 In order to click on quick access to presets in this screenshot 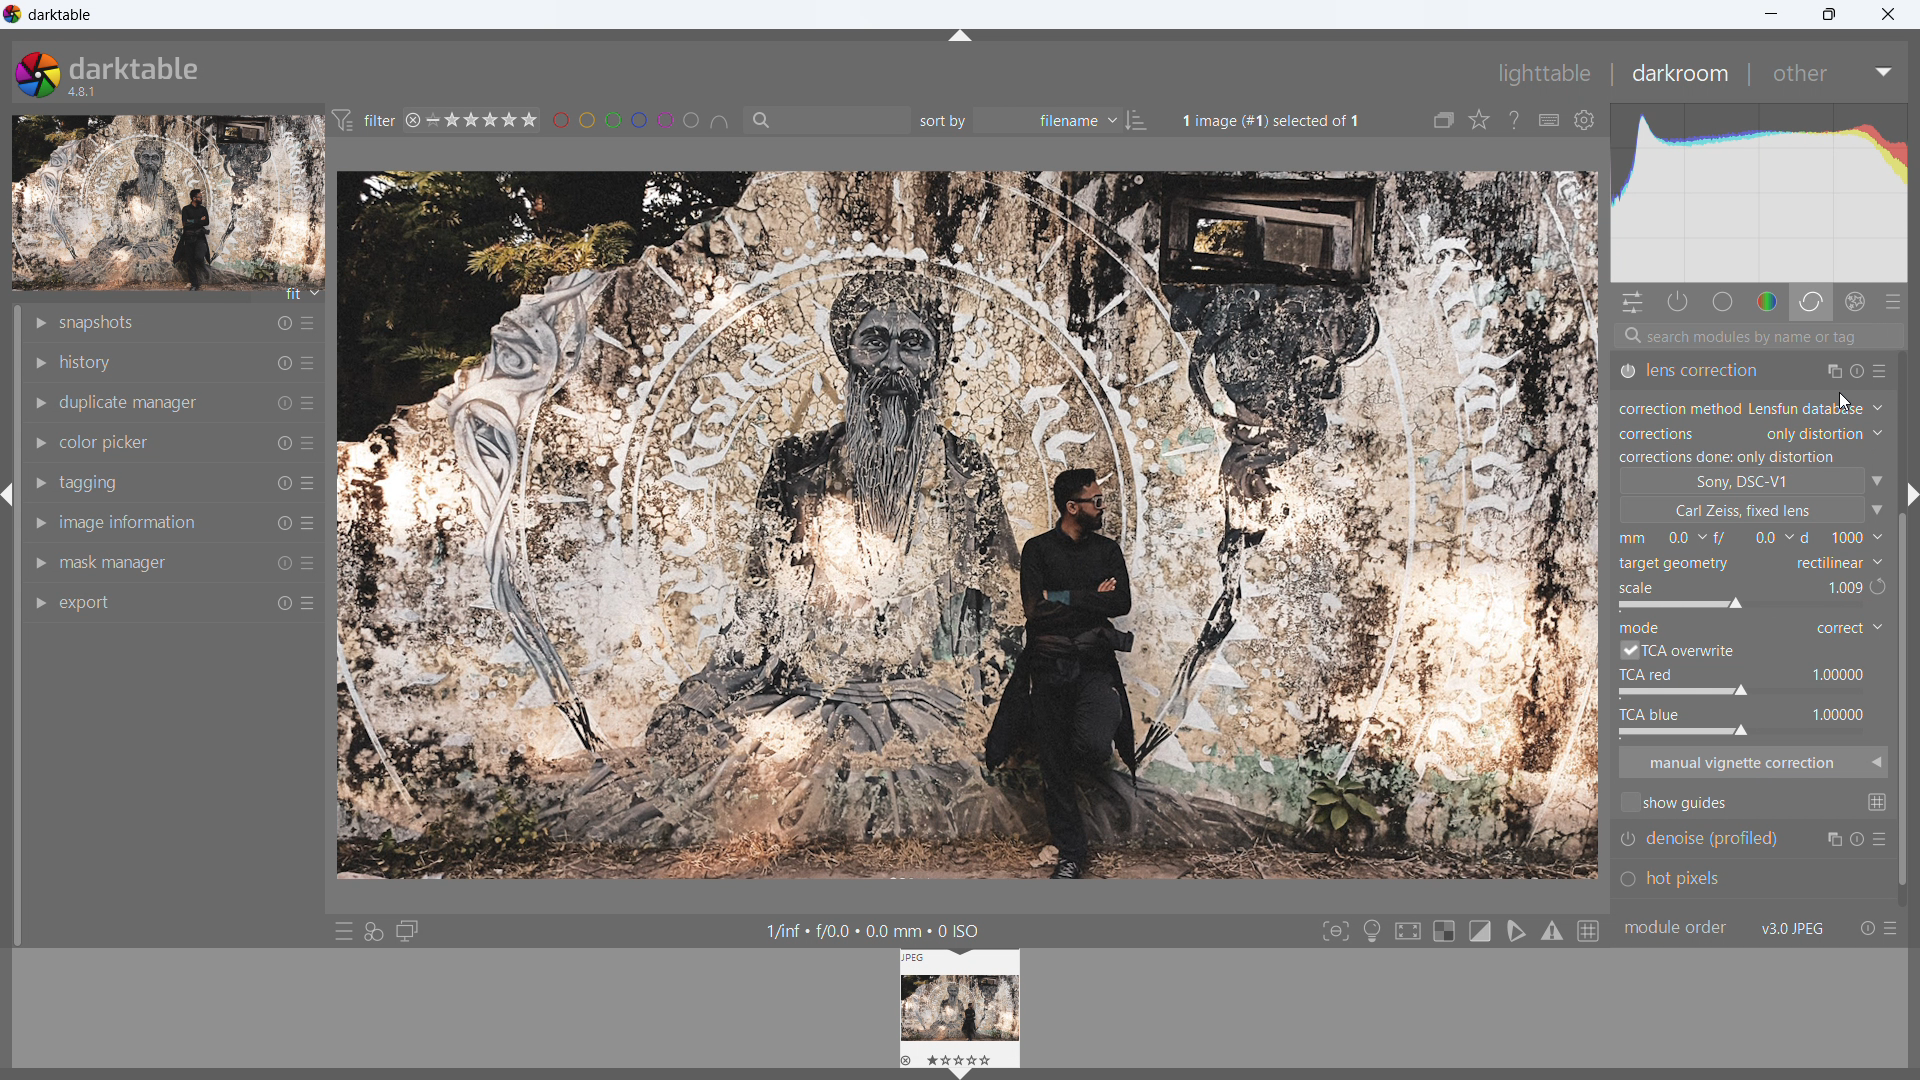, I will do `click(343, 931)`.